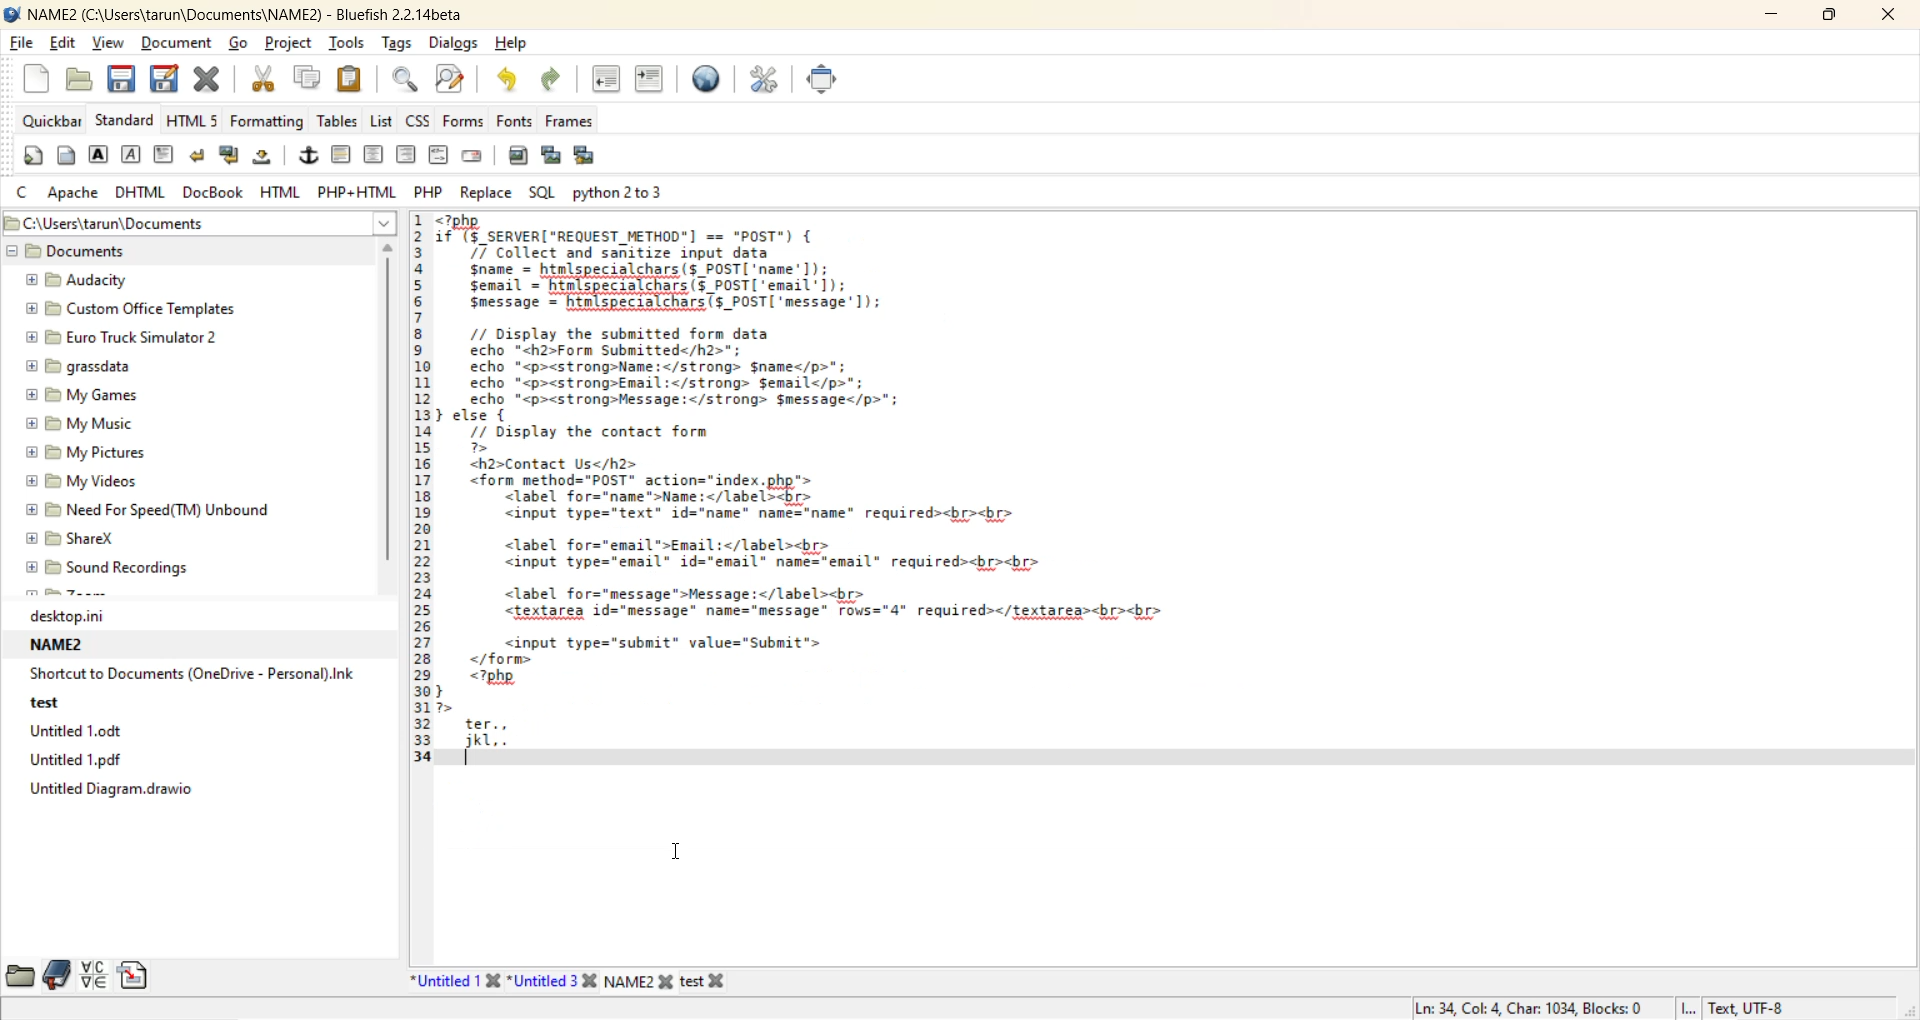 The width and height of the screenshot is (1920, 1020). I want to click on NAME2, so click(63, 645).